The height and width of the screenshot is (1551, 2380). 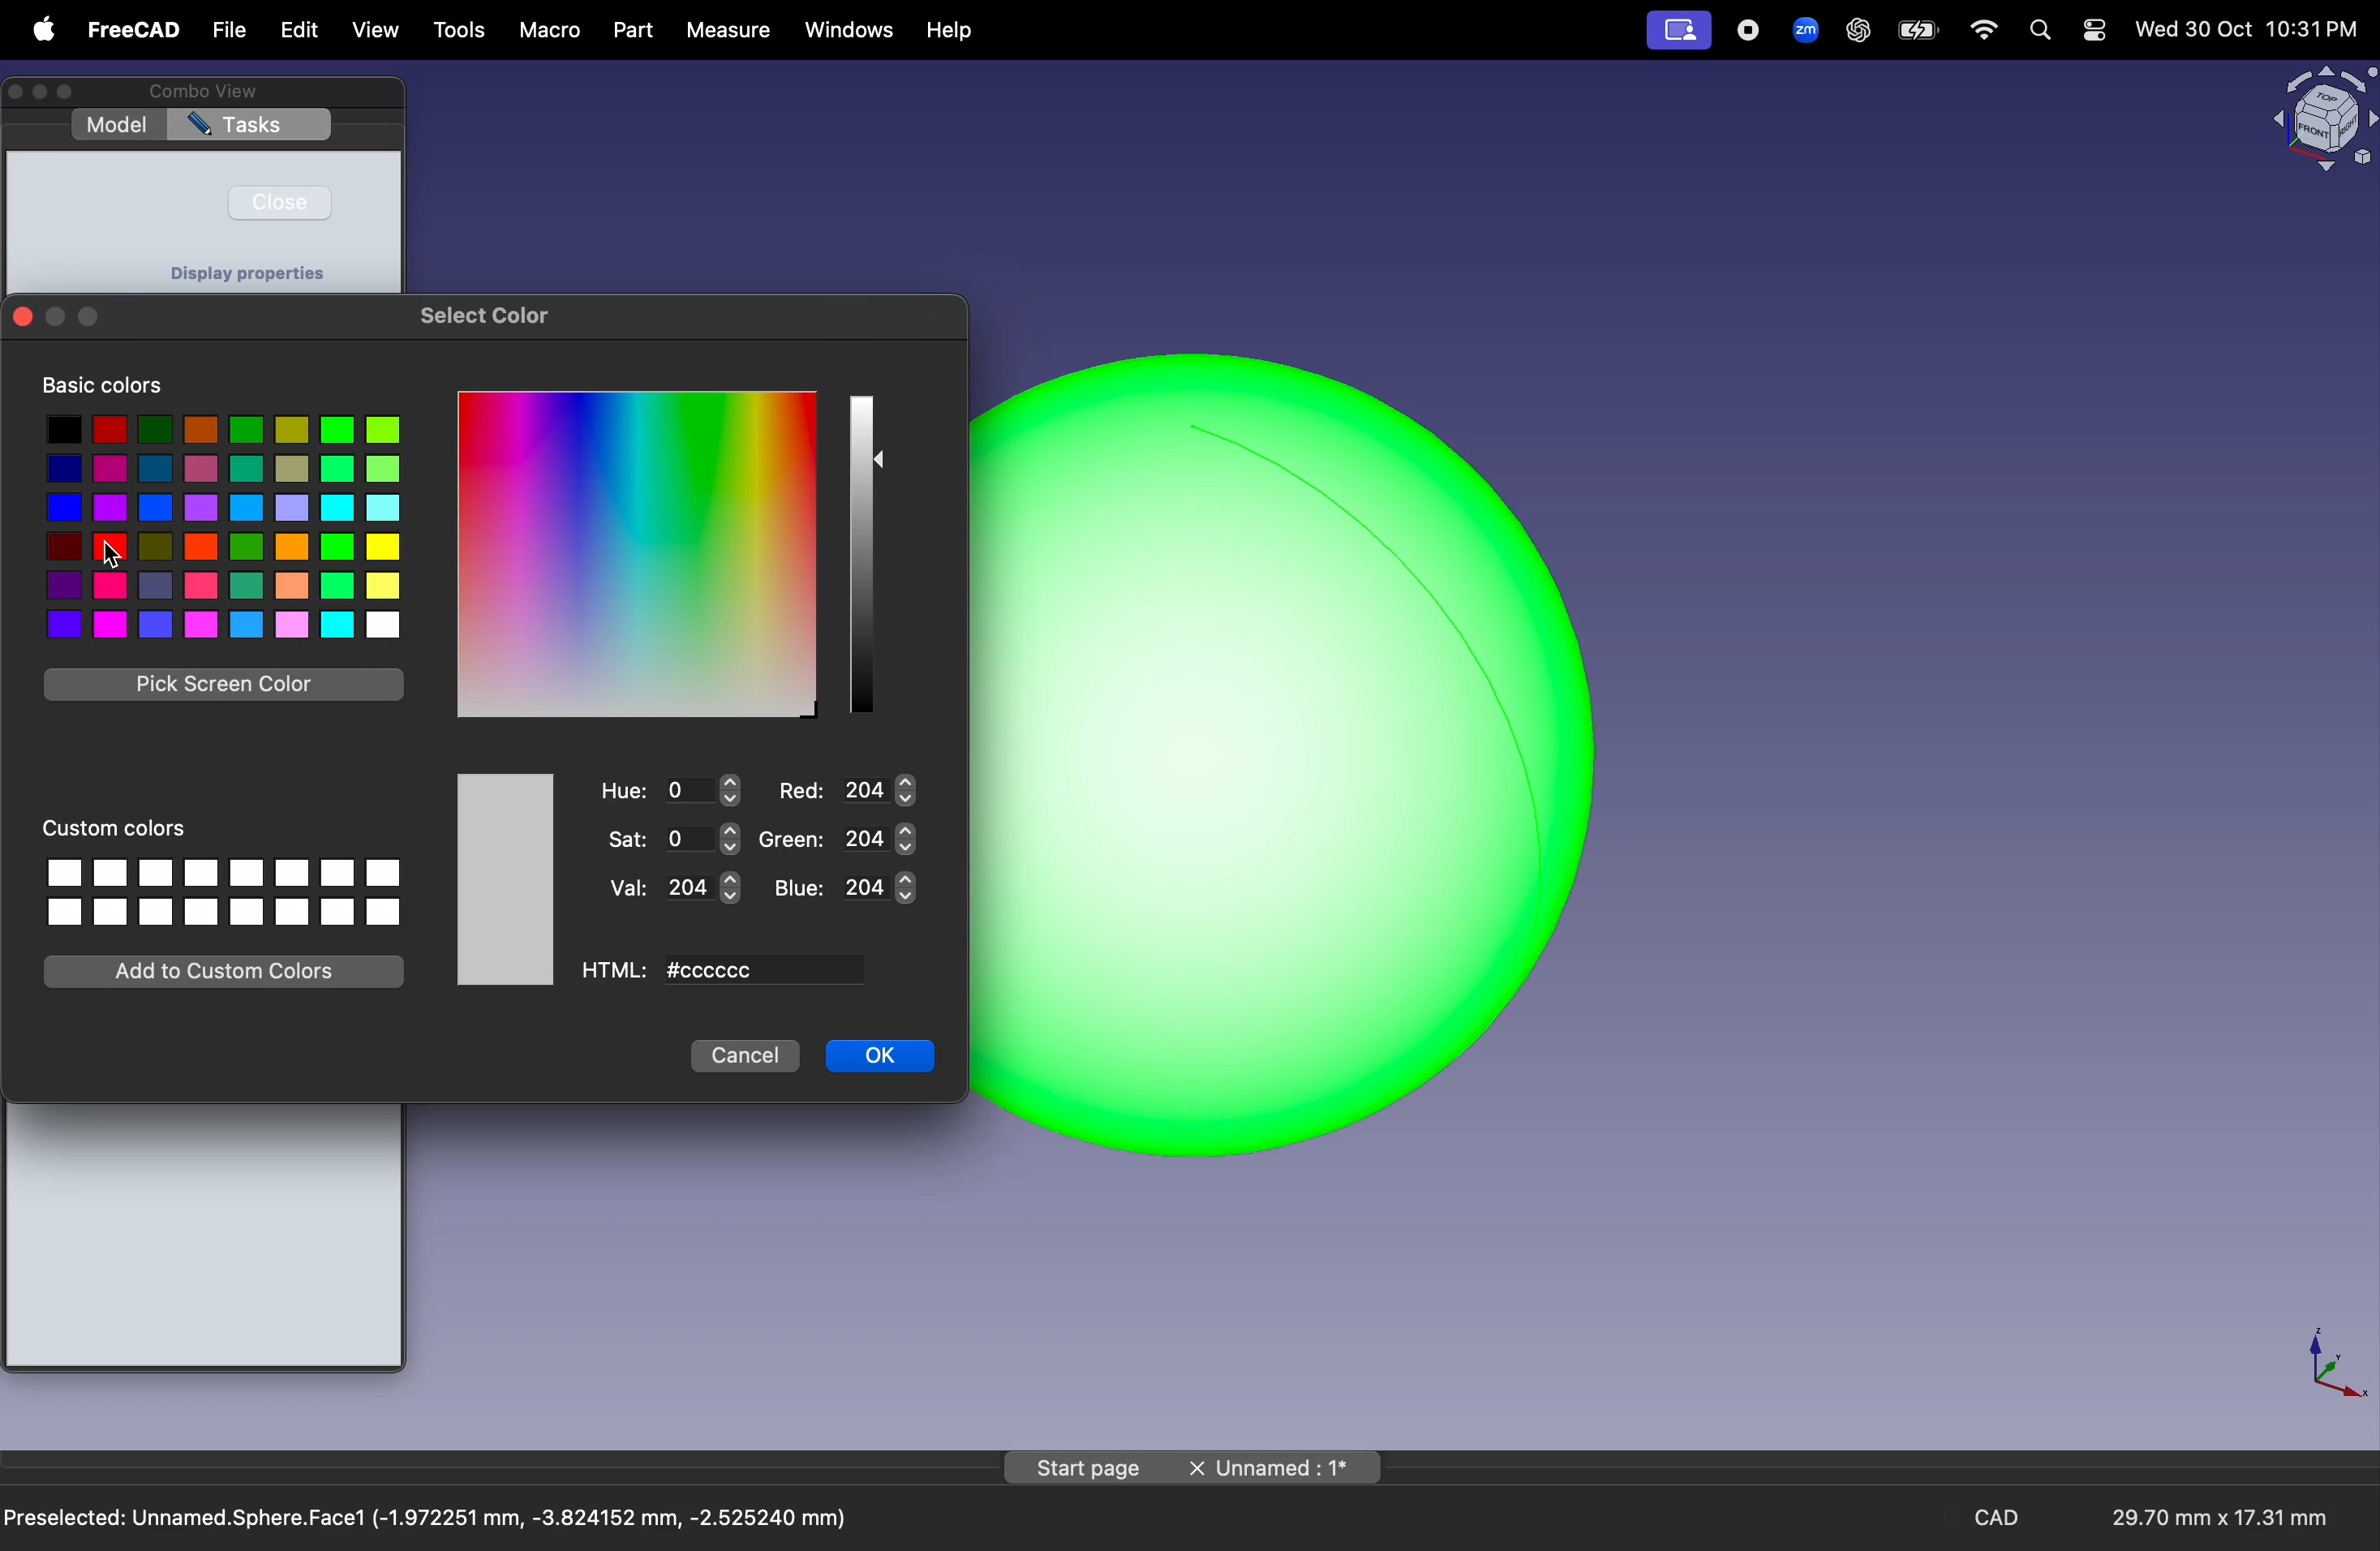 What do you see at coordinates (199, 91) in the screenshot?
I see `Combo view` at bounding box center [199, 91].